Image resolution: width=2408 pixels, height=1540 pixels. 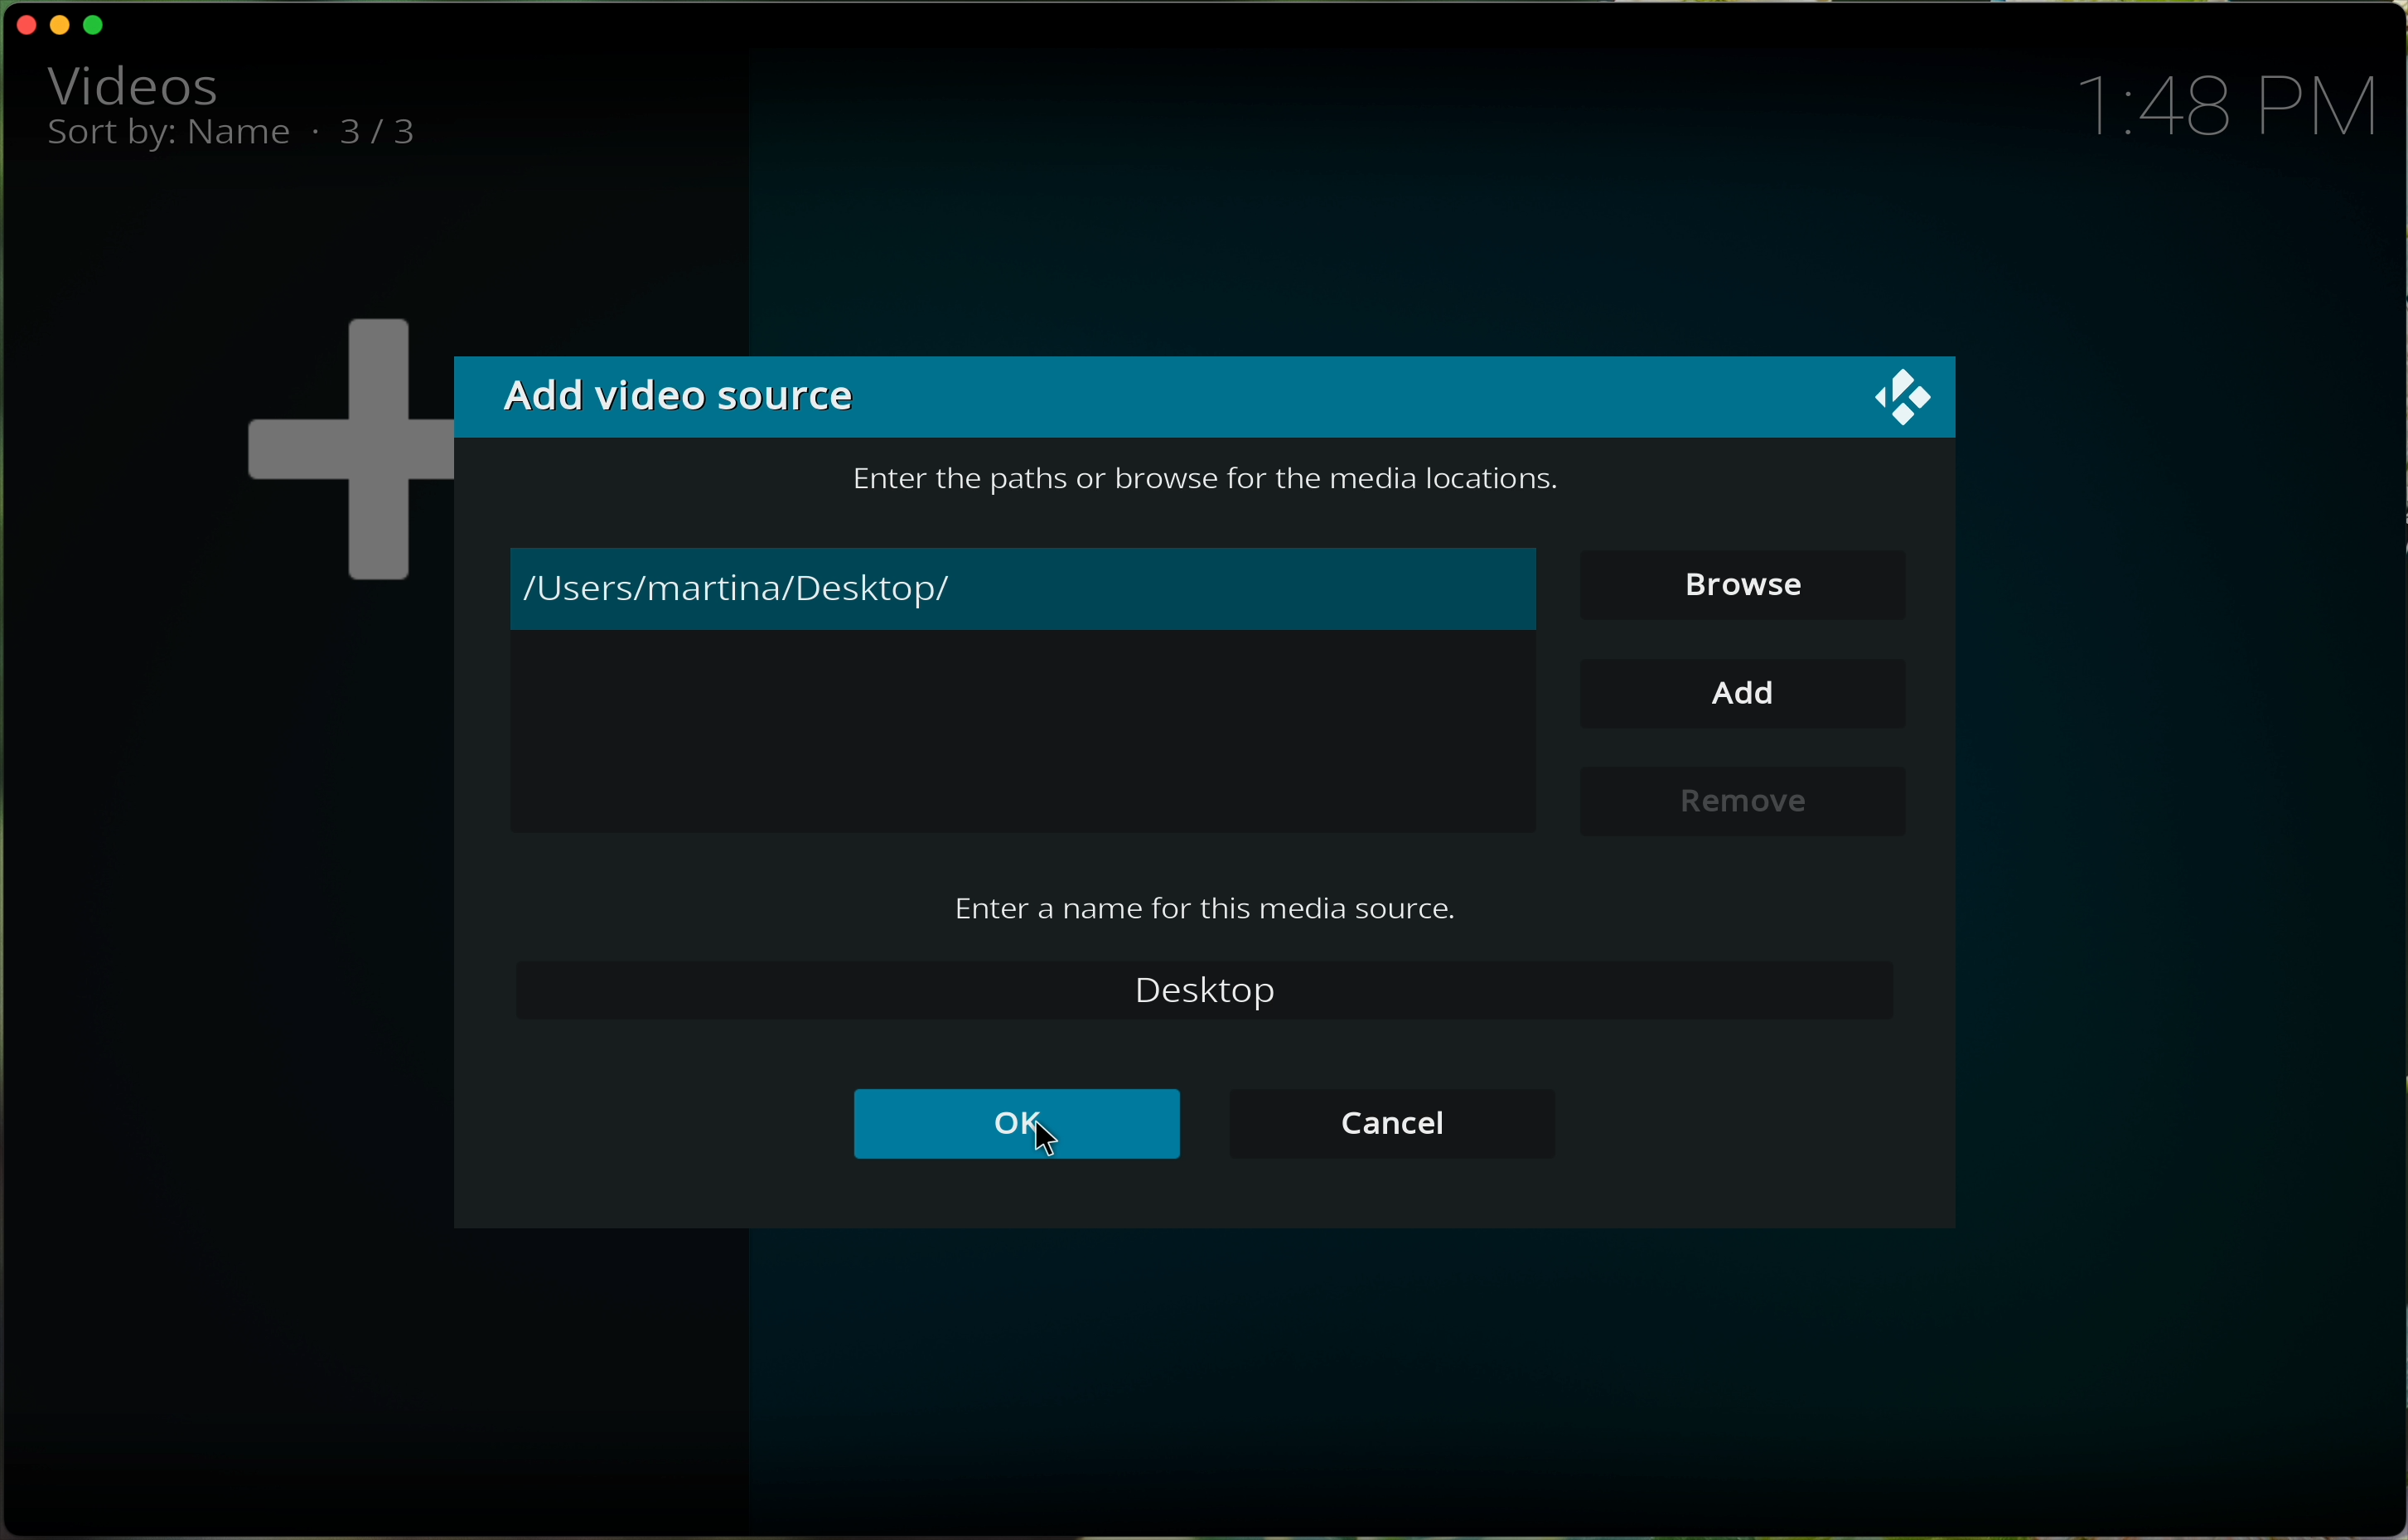 What do you see at coordinates (1022, 586) in the screenshot?
I see `users/martina/desktop` at bounding box center [1022, 586].